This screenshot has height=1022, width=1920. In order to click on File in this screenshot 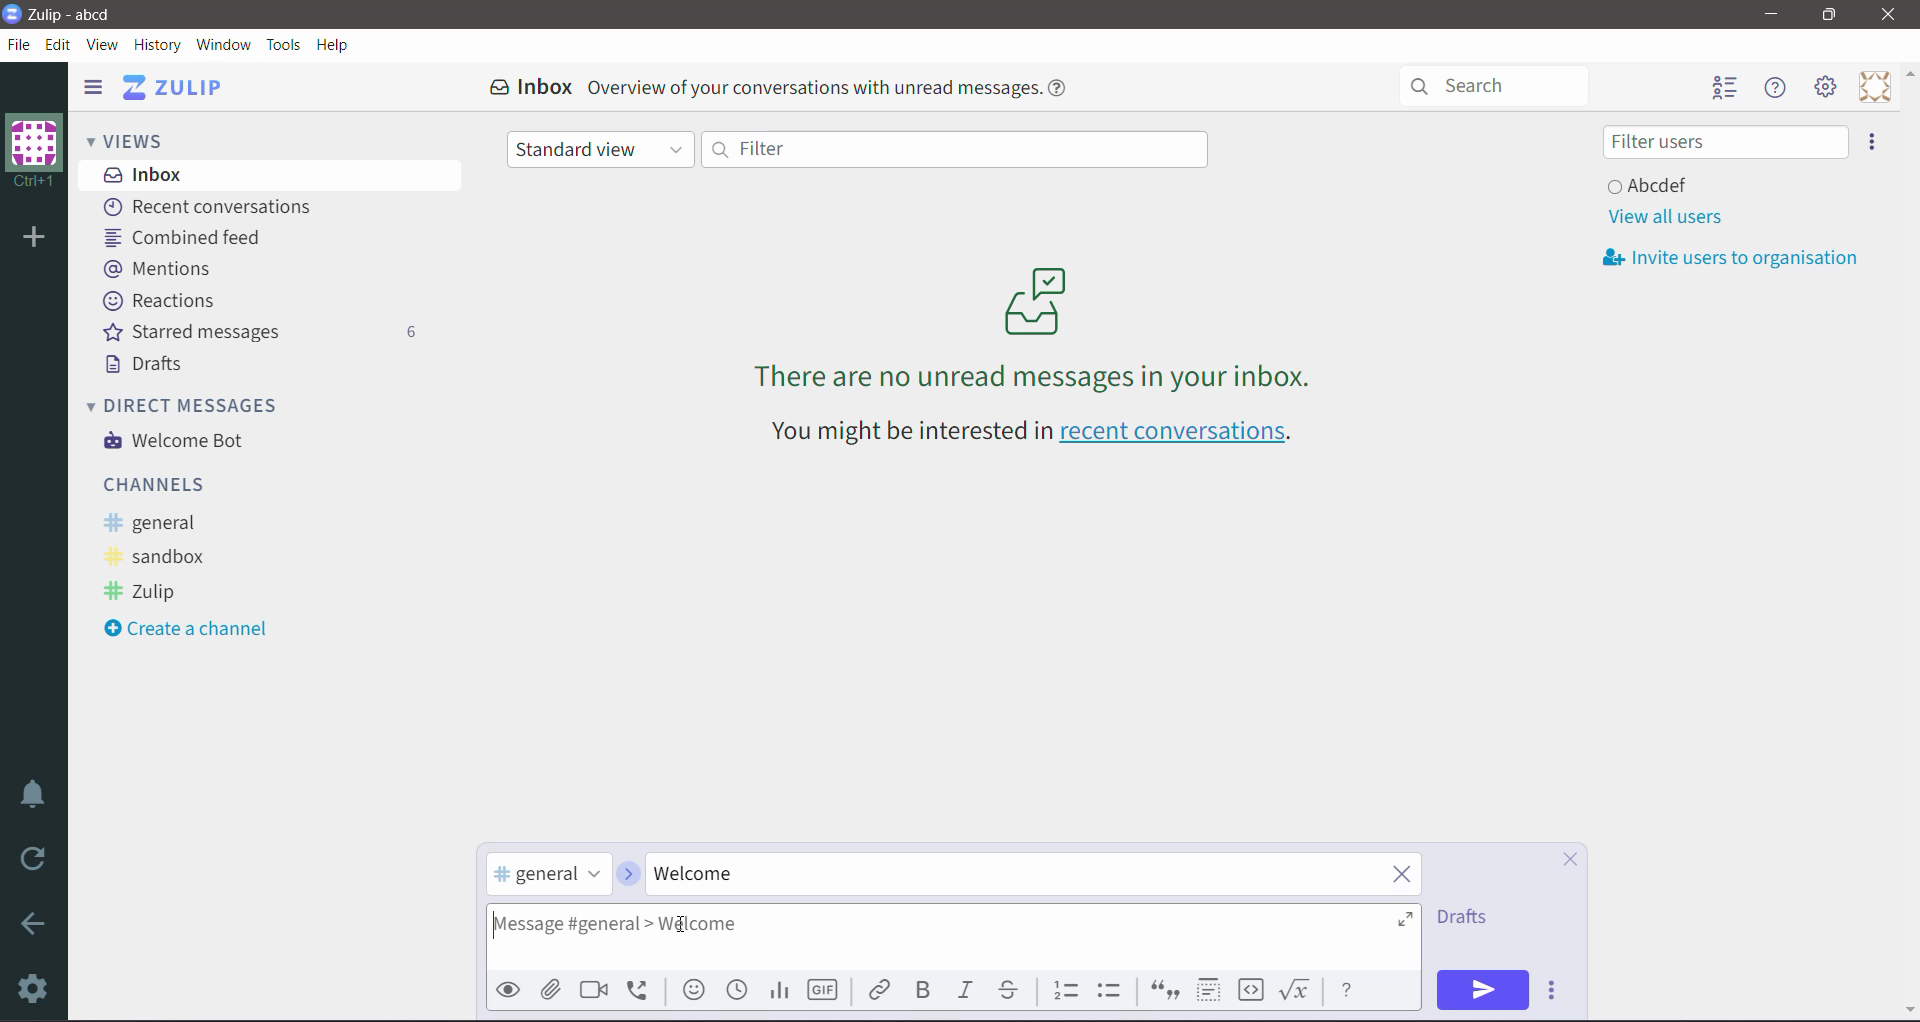, I will do `click(19, 45)`.